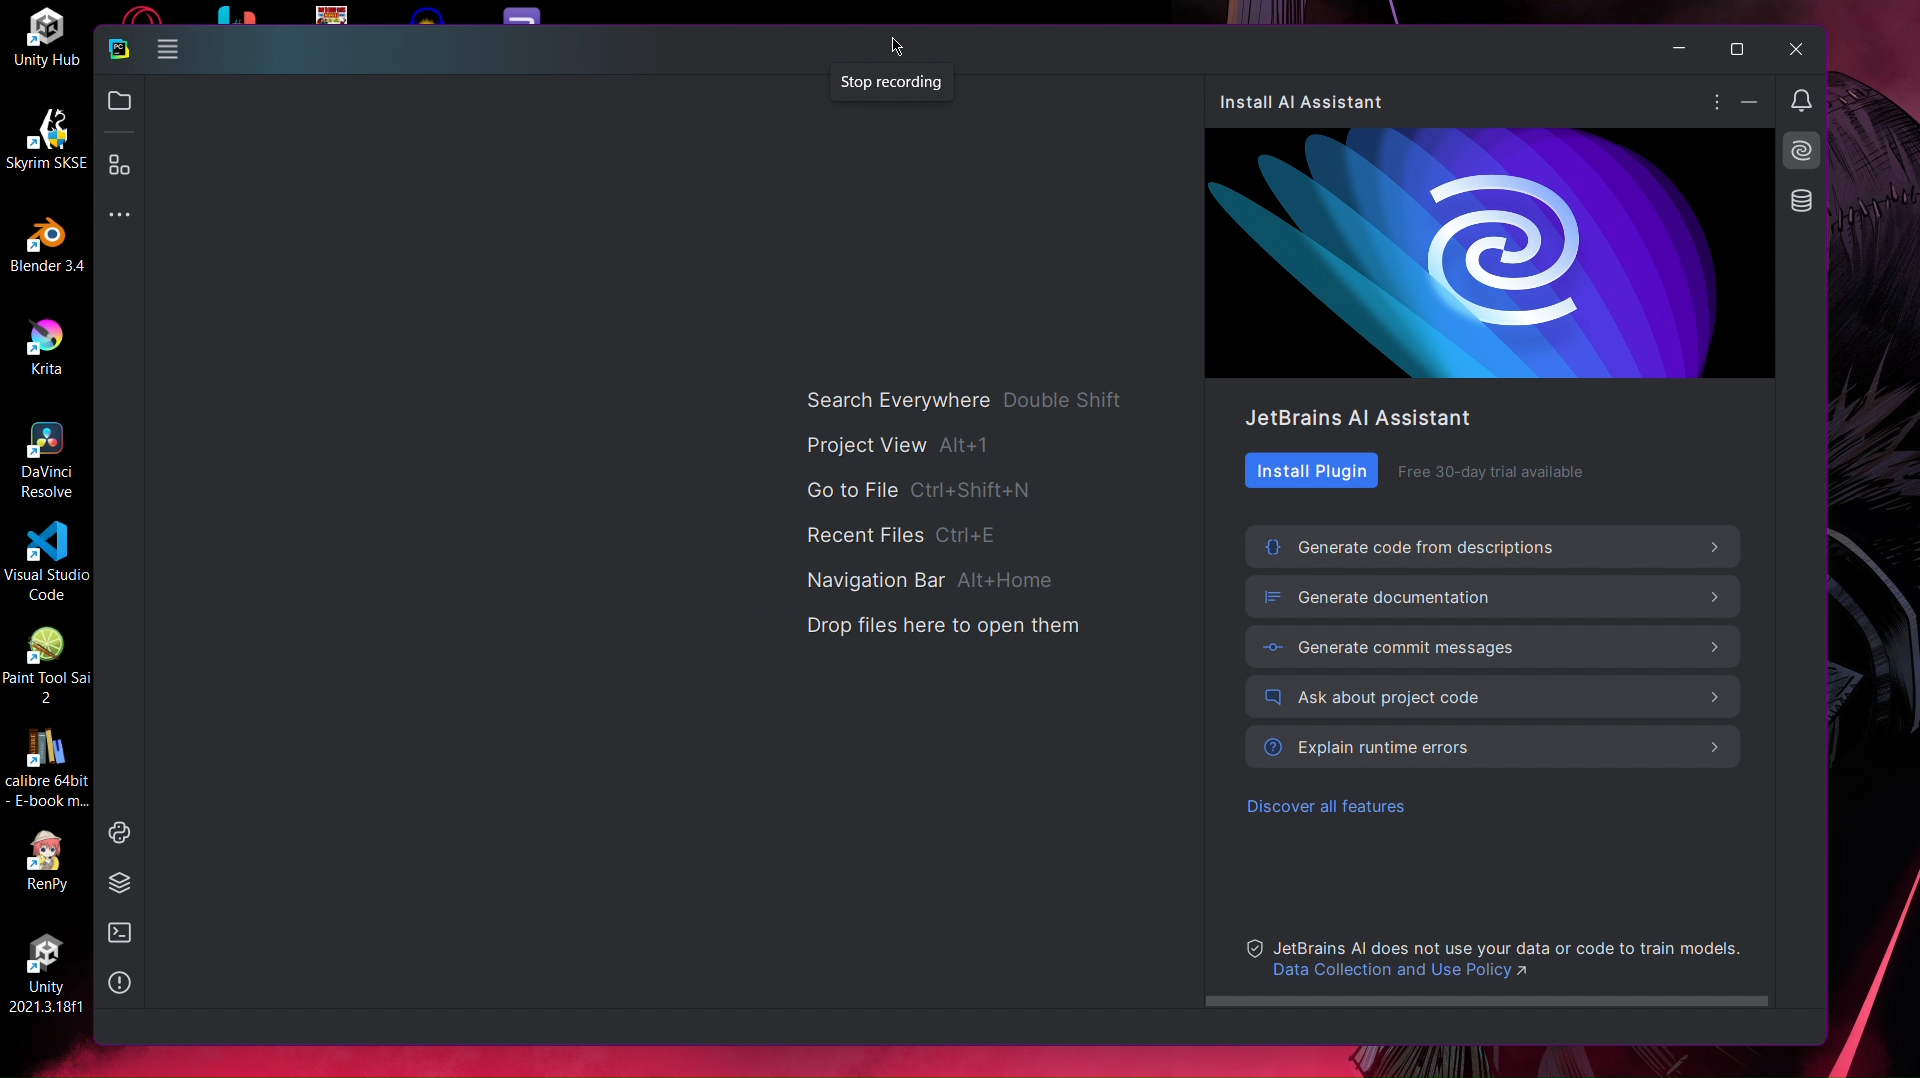 The height and width of the screenshot is (1078, 1920). What do you see at coordinates (1360, 417) in the screenshot?
I see `JetBrains AI Assisstant` at bounding box center [1360, 417].